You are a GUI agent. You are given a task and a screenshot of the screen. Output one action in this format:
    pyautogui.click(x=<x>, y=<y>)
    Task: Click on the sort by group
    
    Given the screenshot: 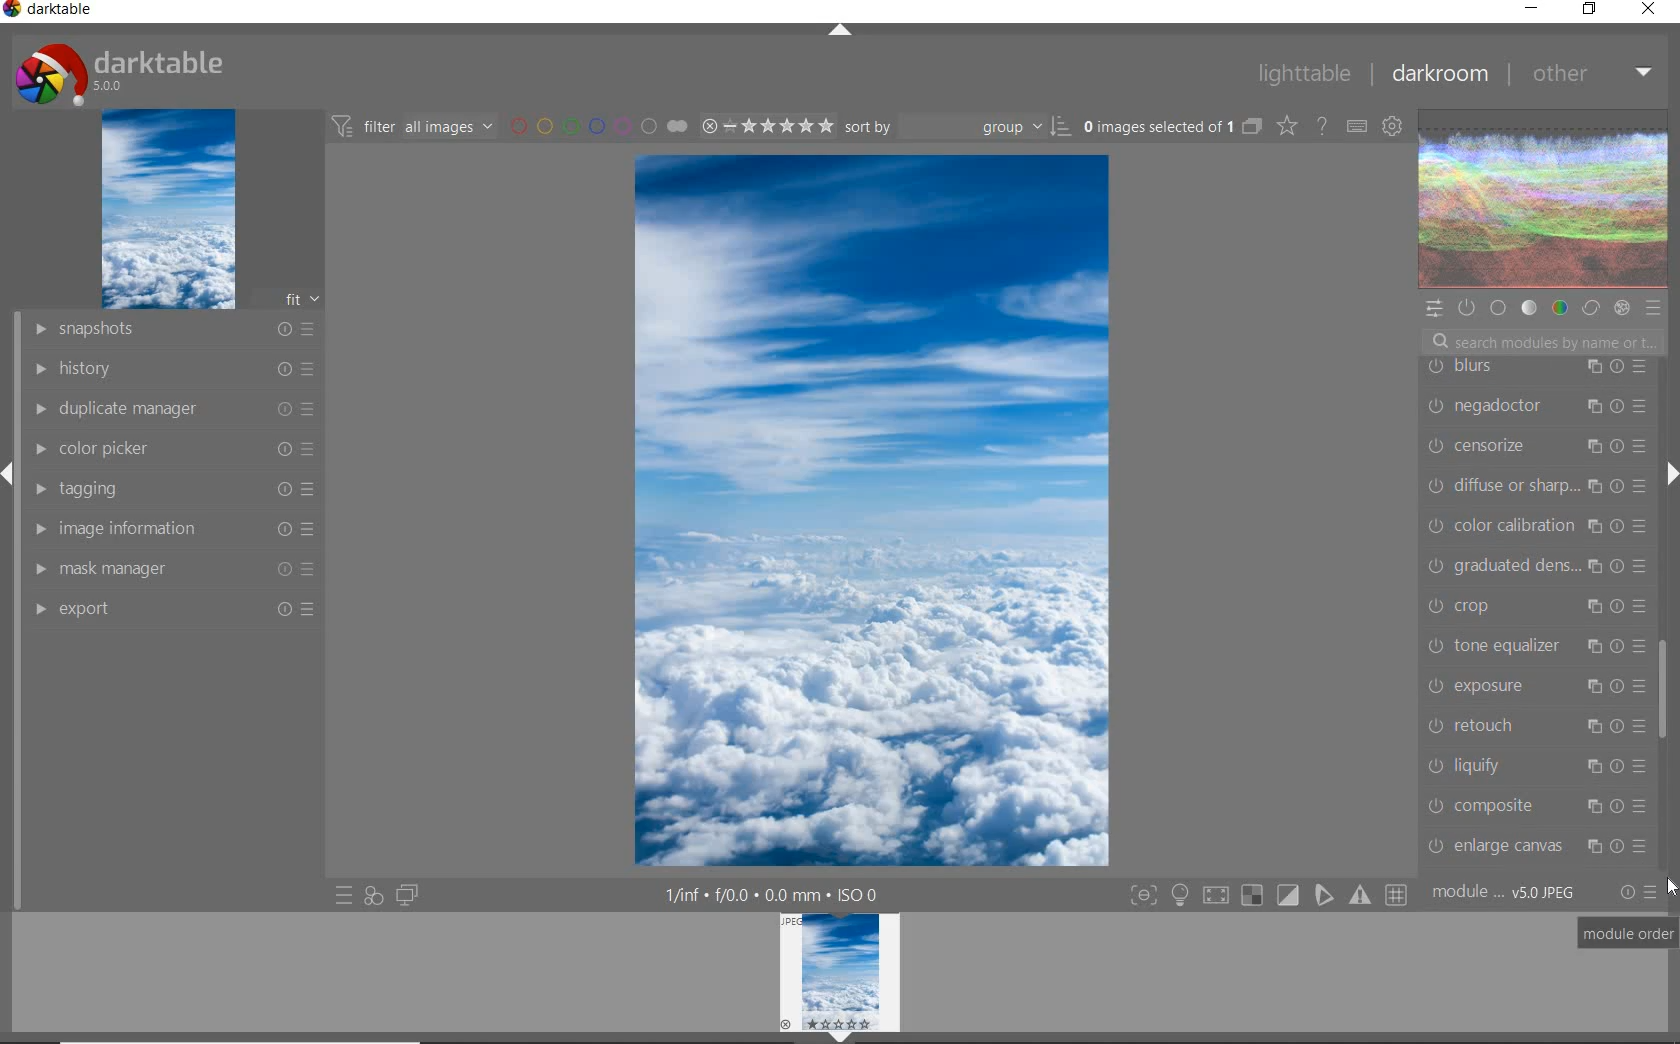 What is the action you would take?
    pyautogui.click(x=955, y=127)
    